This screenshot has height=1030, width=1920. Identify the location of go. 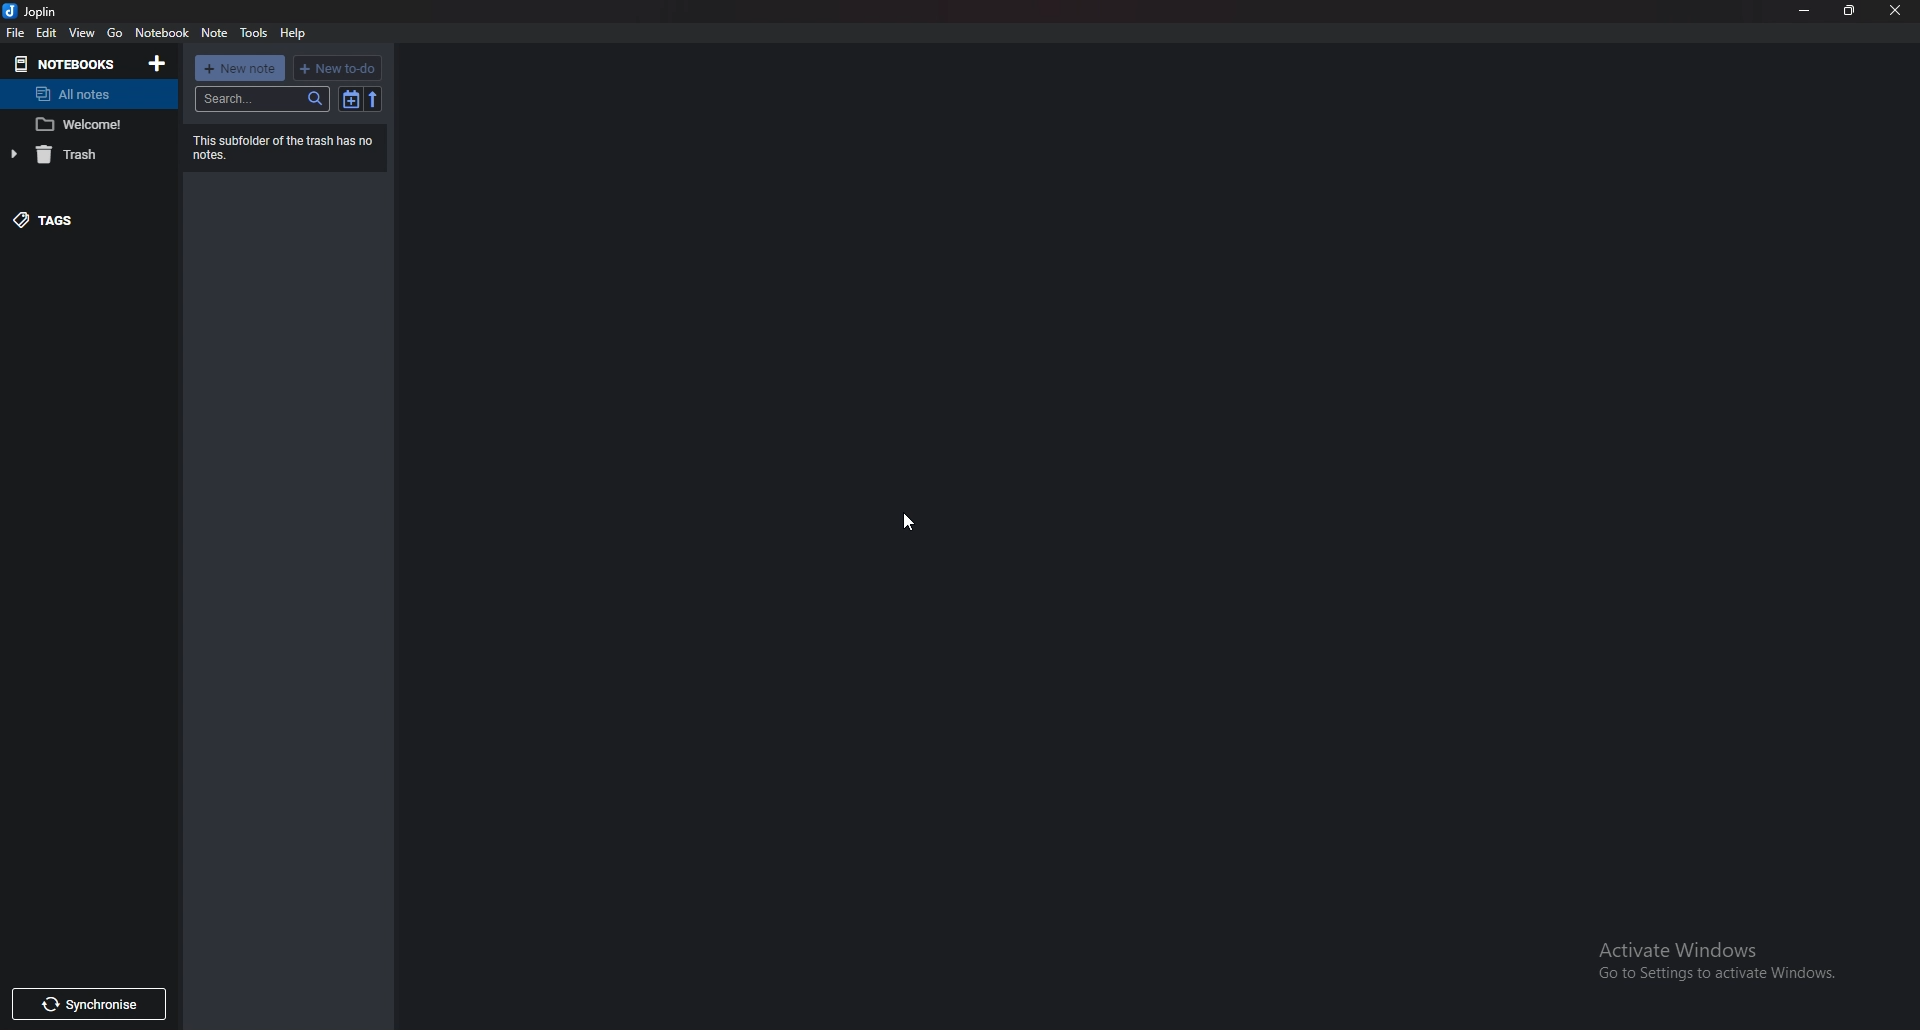
(115, 34).